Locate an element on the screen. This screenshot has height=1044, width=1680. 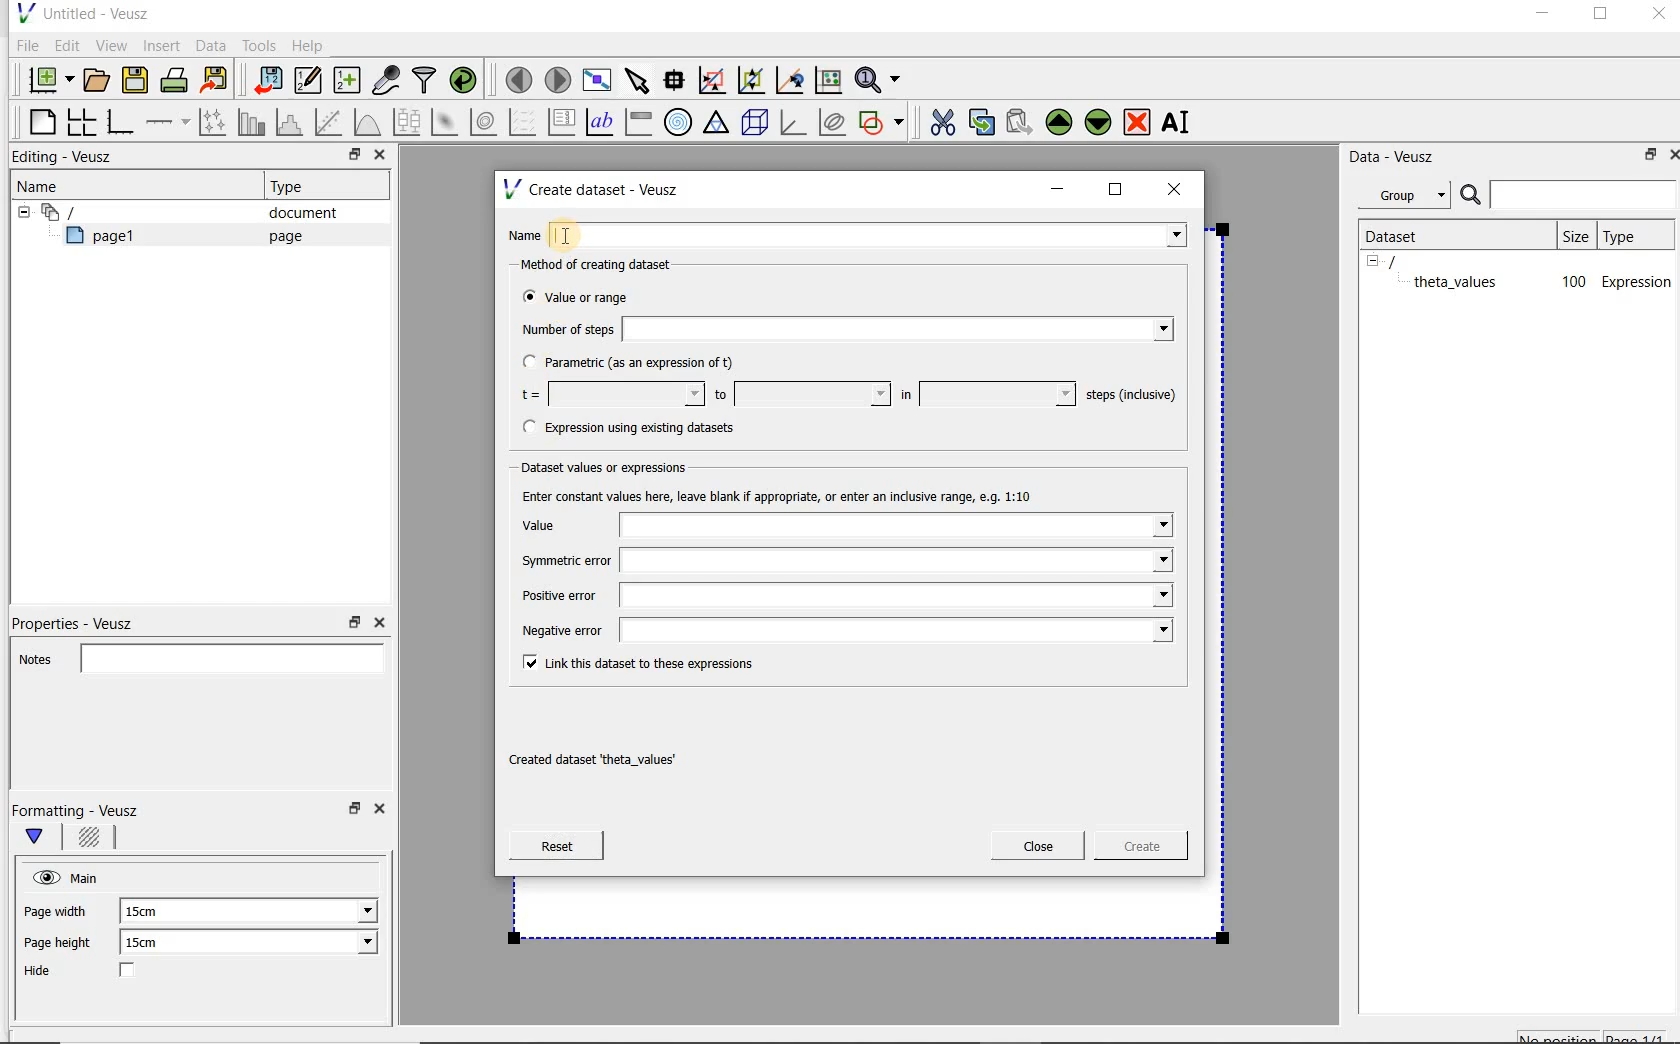
Dataset is located at coordinates (1402, 234).